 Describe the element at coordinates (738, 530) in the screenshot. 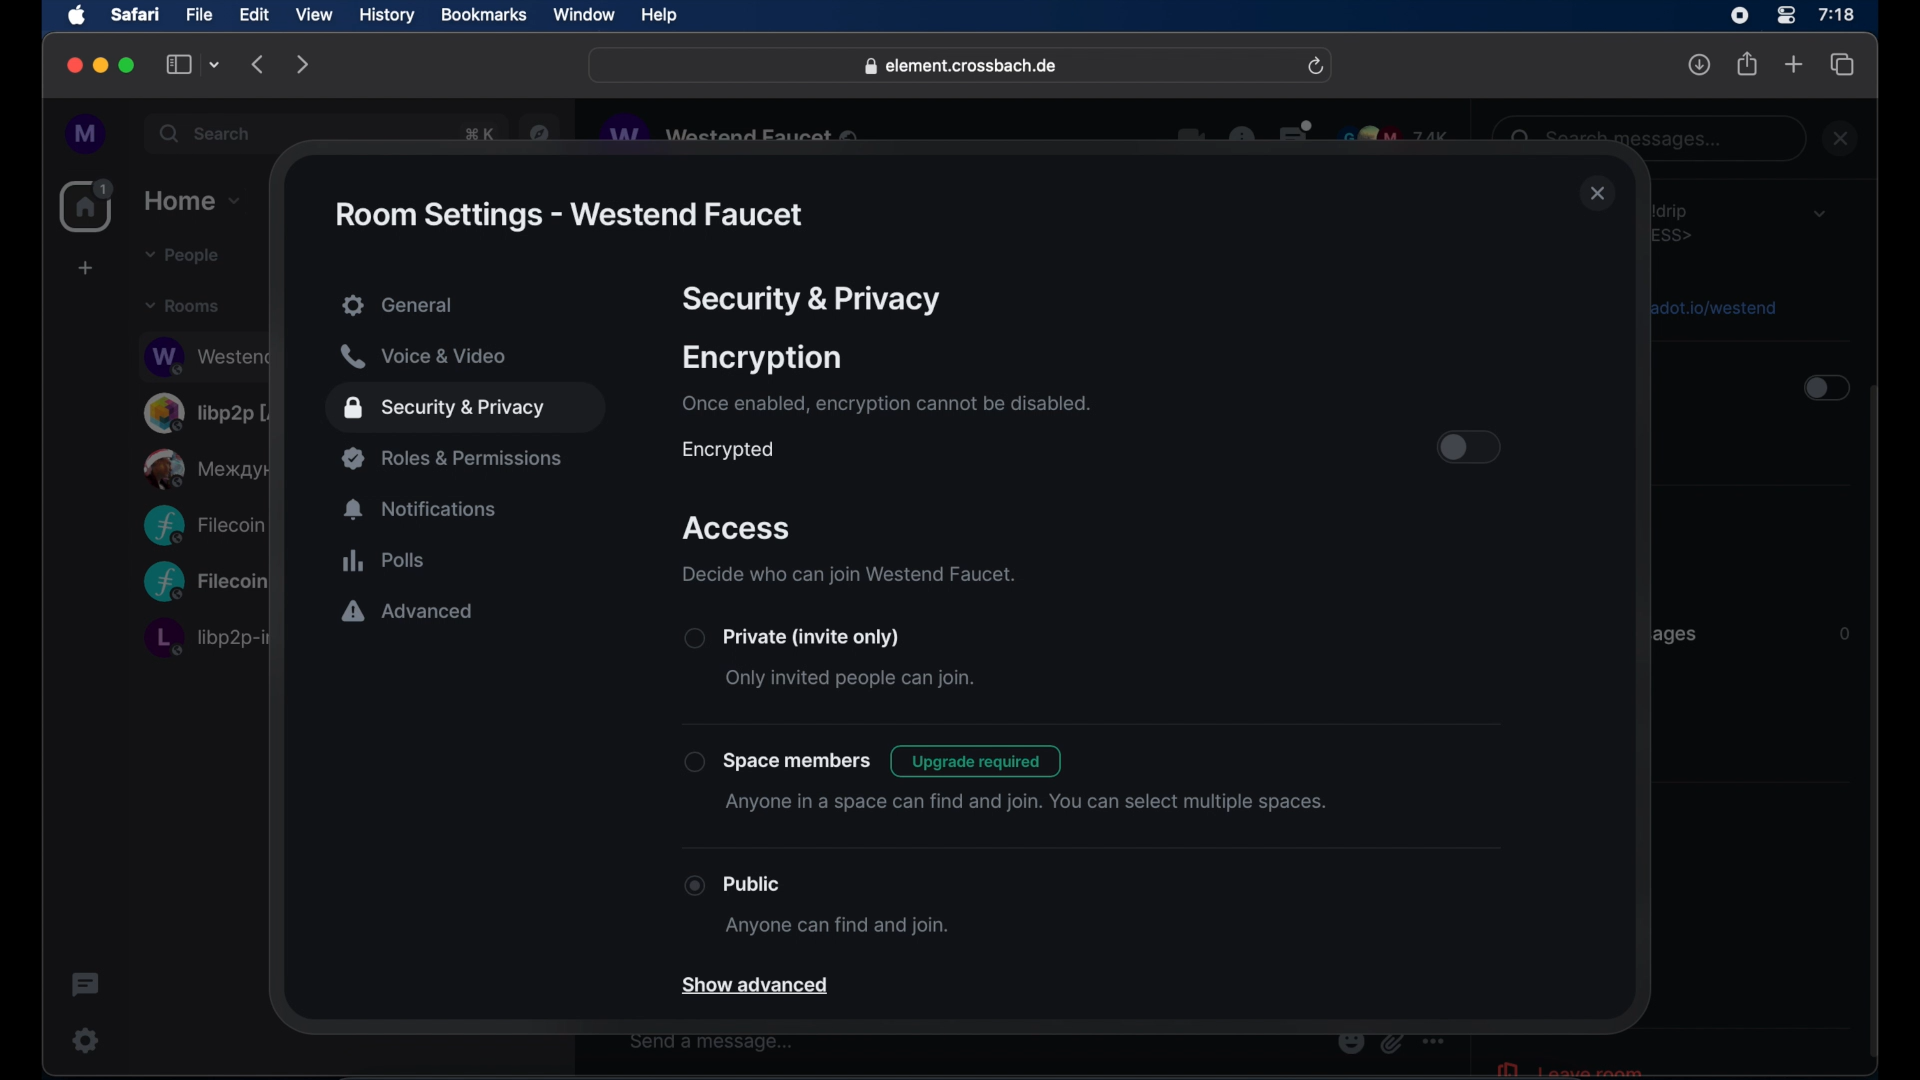

I see `access` at that location.